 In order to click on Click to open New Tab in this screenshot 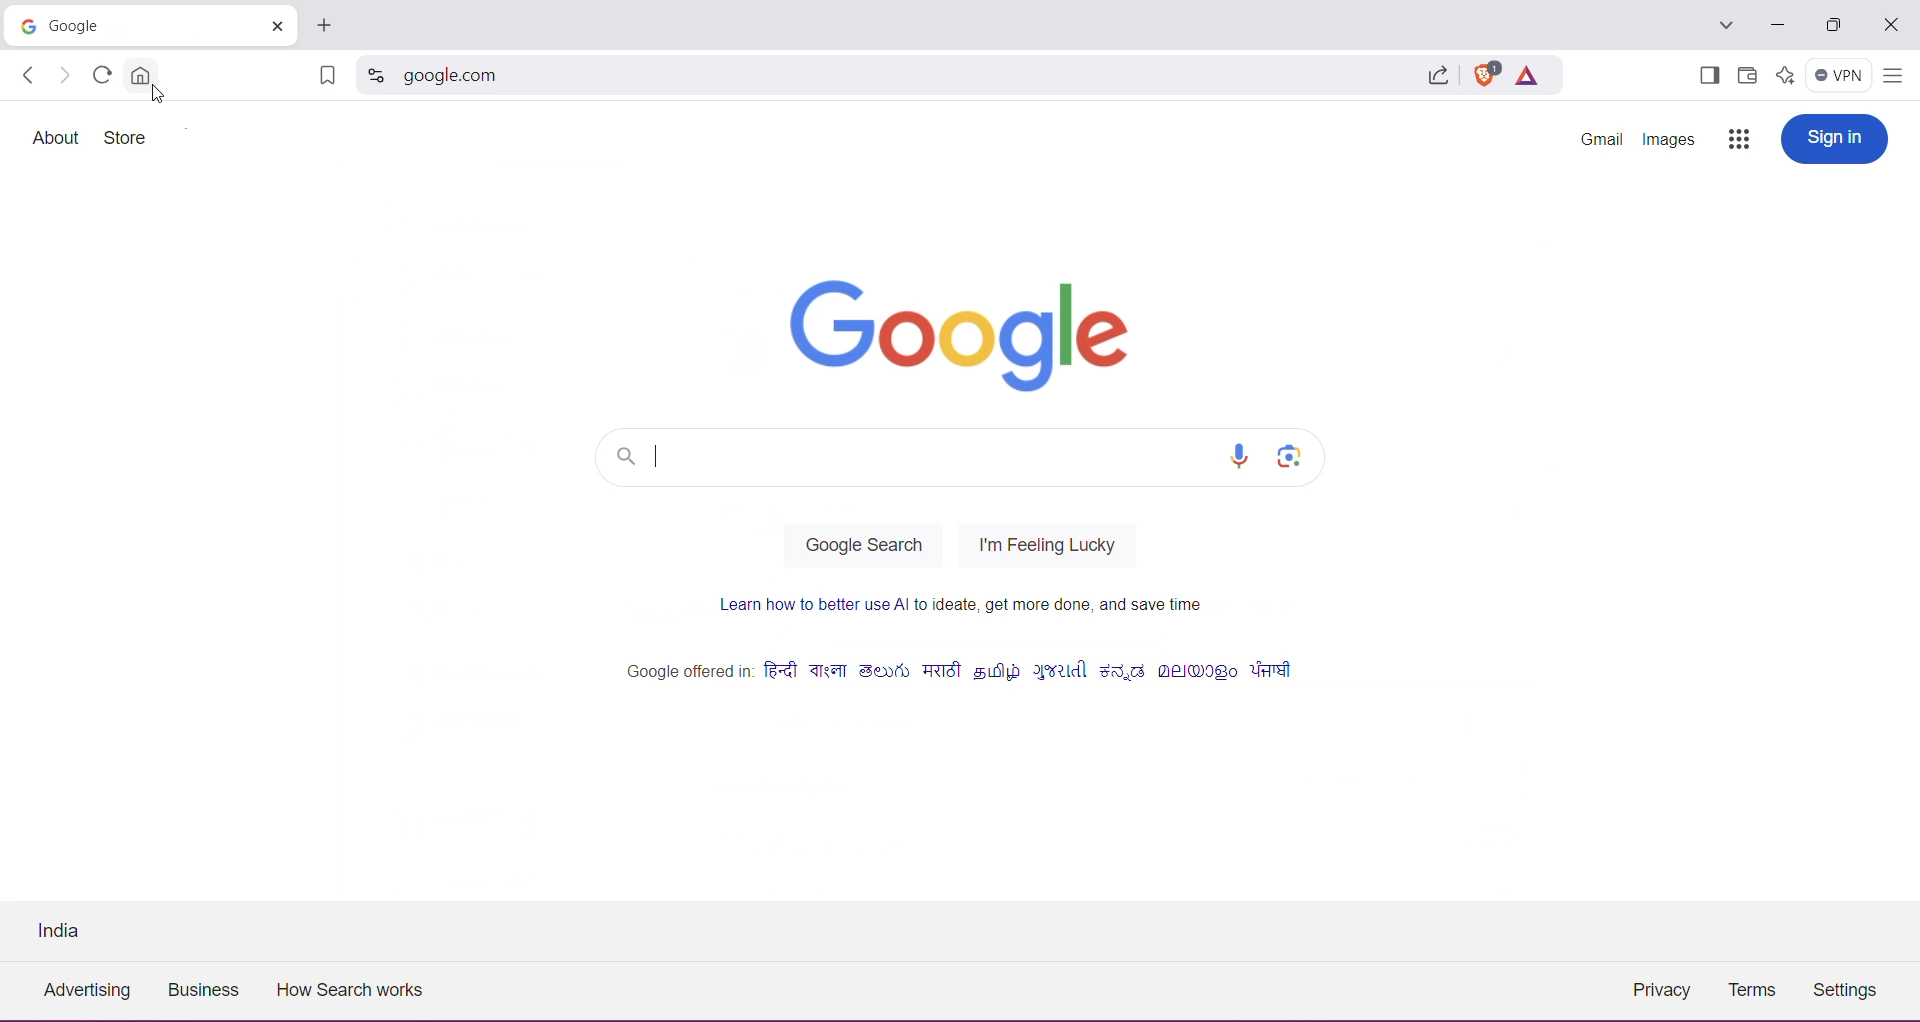, I will do `click(324, 25)`.